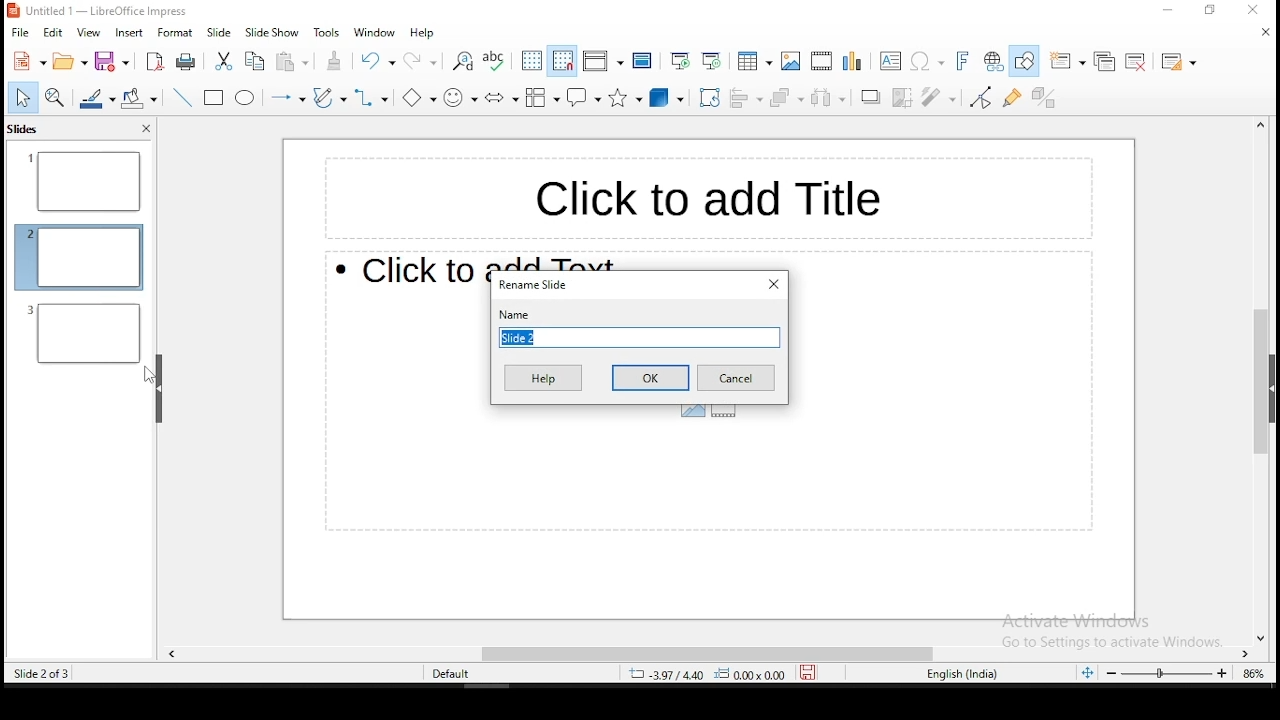 This screenshot has height=720, width=1280. I want to click on insert, so click(128, 33).